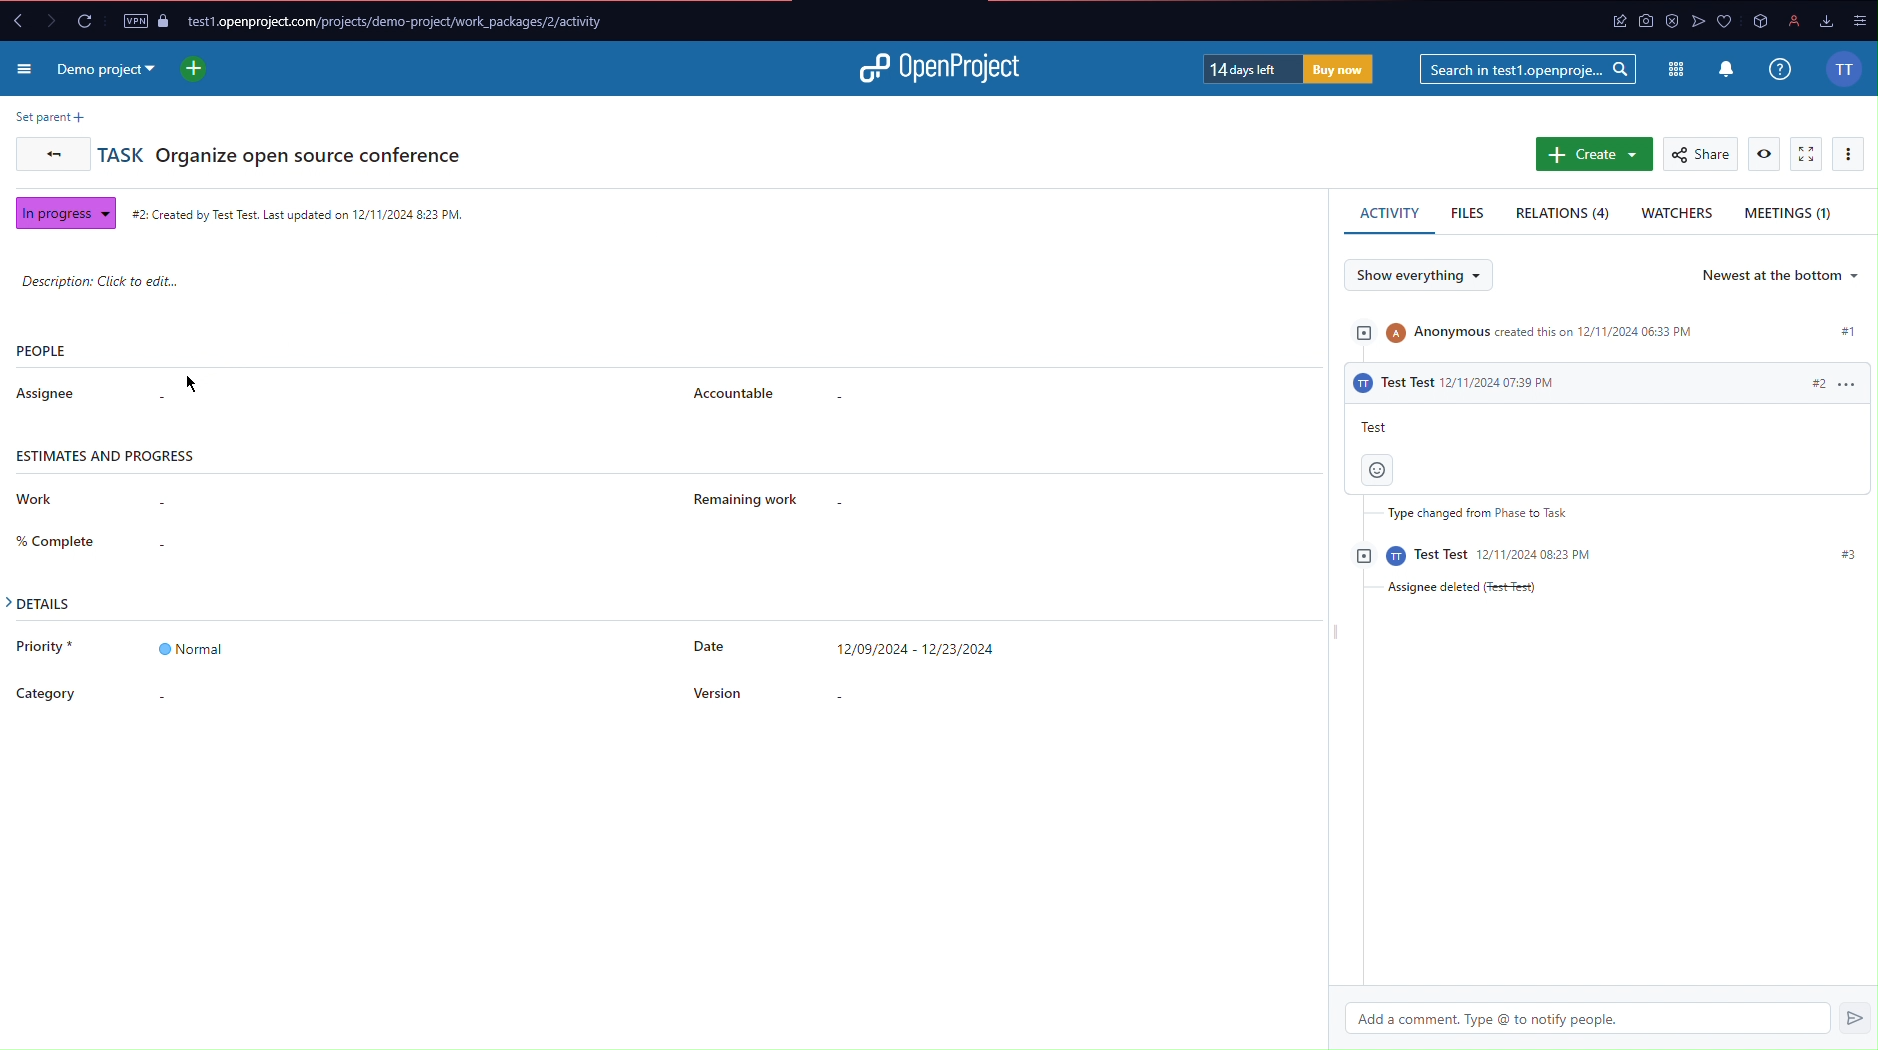 The height and width of the screenshot is (1050, 1878). I want to click on cursor, so click(209, 388).